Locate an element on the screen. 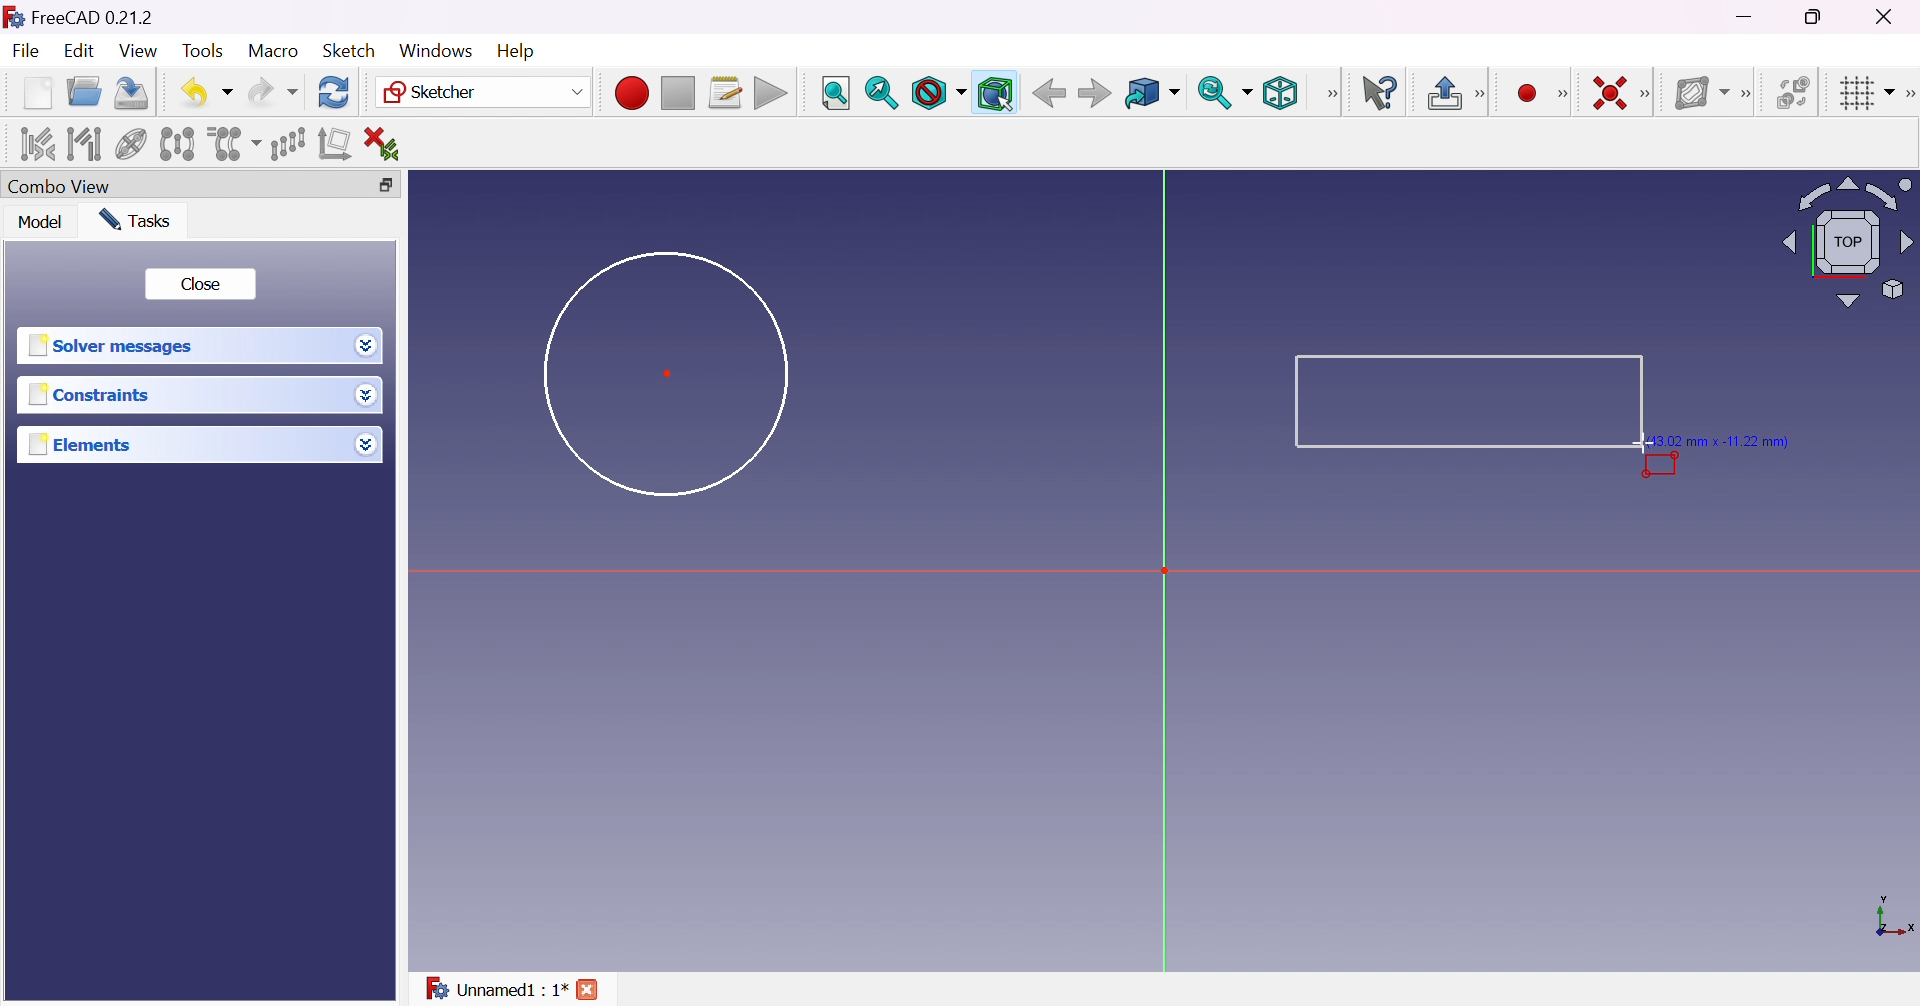 The image size is (1920, 1006). Switch virtual space is located at coordinates (1797, 92).